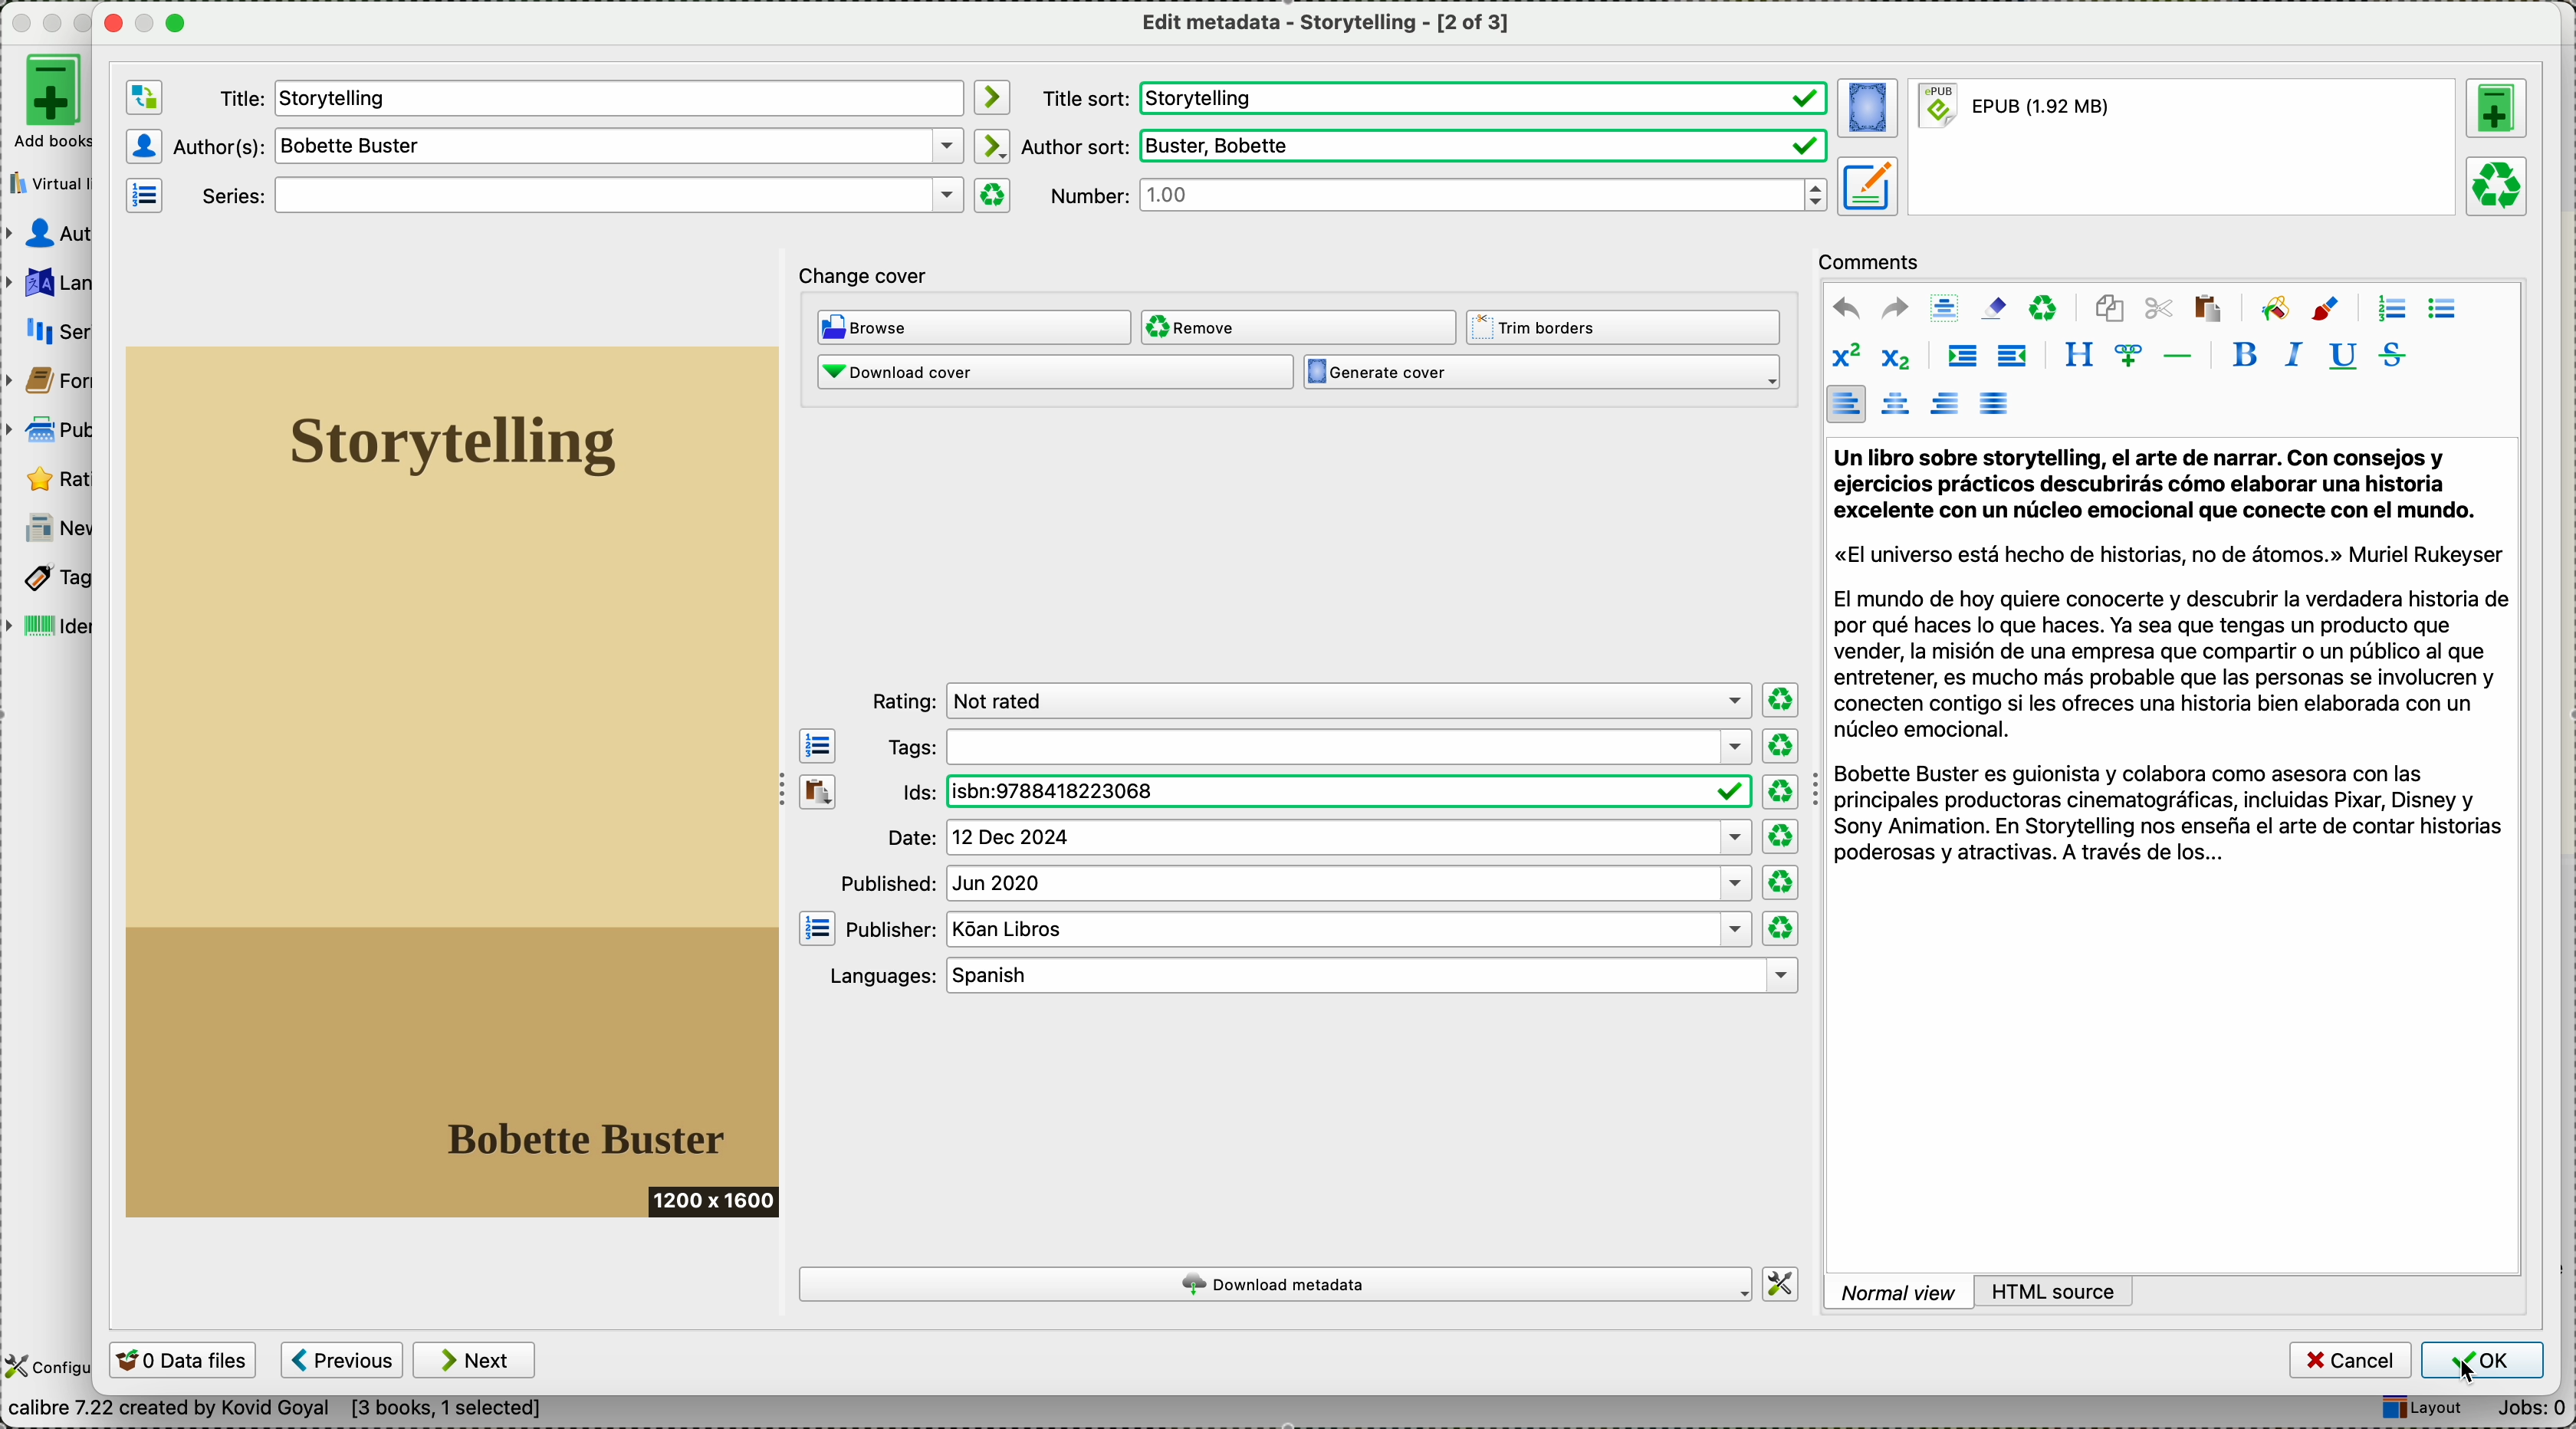 This screenshot has height=1429, width=2576. Describe the element at coordinates (143, 95) in the screenshot. I see `swap the autor and title` at that location.